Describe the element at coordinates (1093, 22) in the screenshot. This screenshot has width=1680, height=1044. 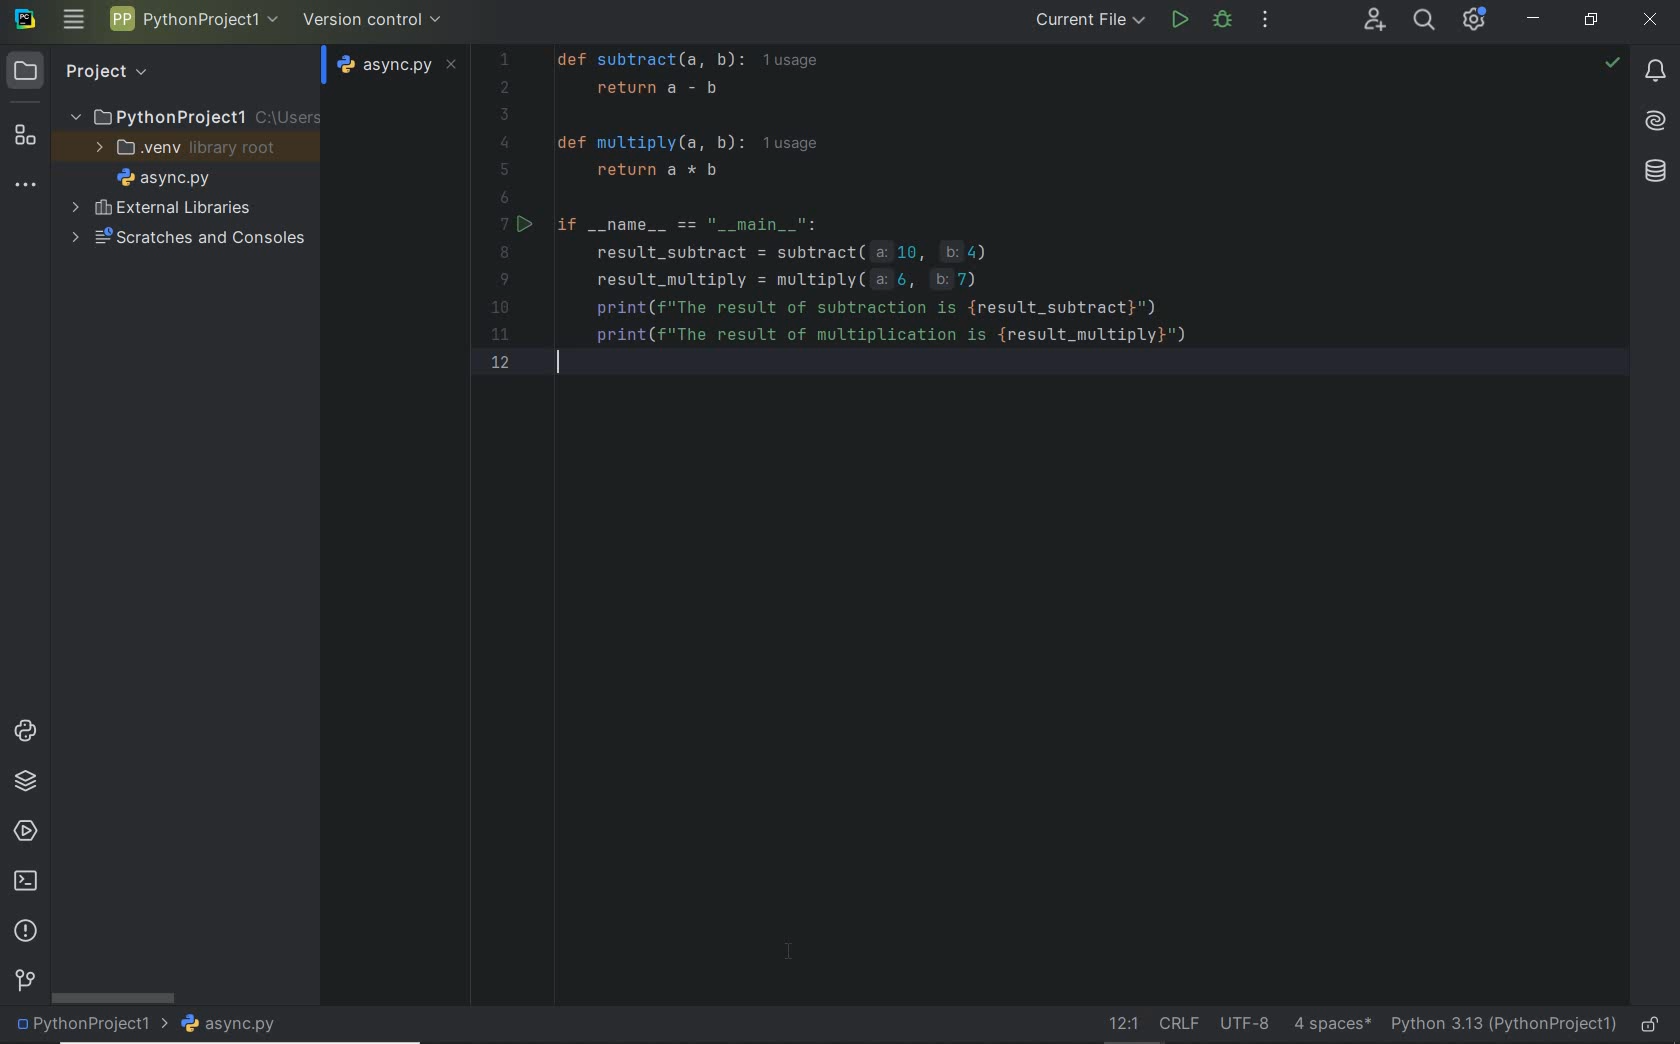
I see `current file` at that location.